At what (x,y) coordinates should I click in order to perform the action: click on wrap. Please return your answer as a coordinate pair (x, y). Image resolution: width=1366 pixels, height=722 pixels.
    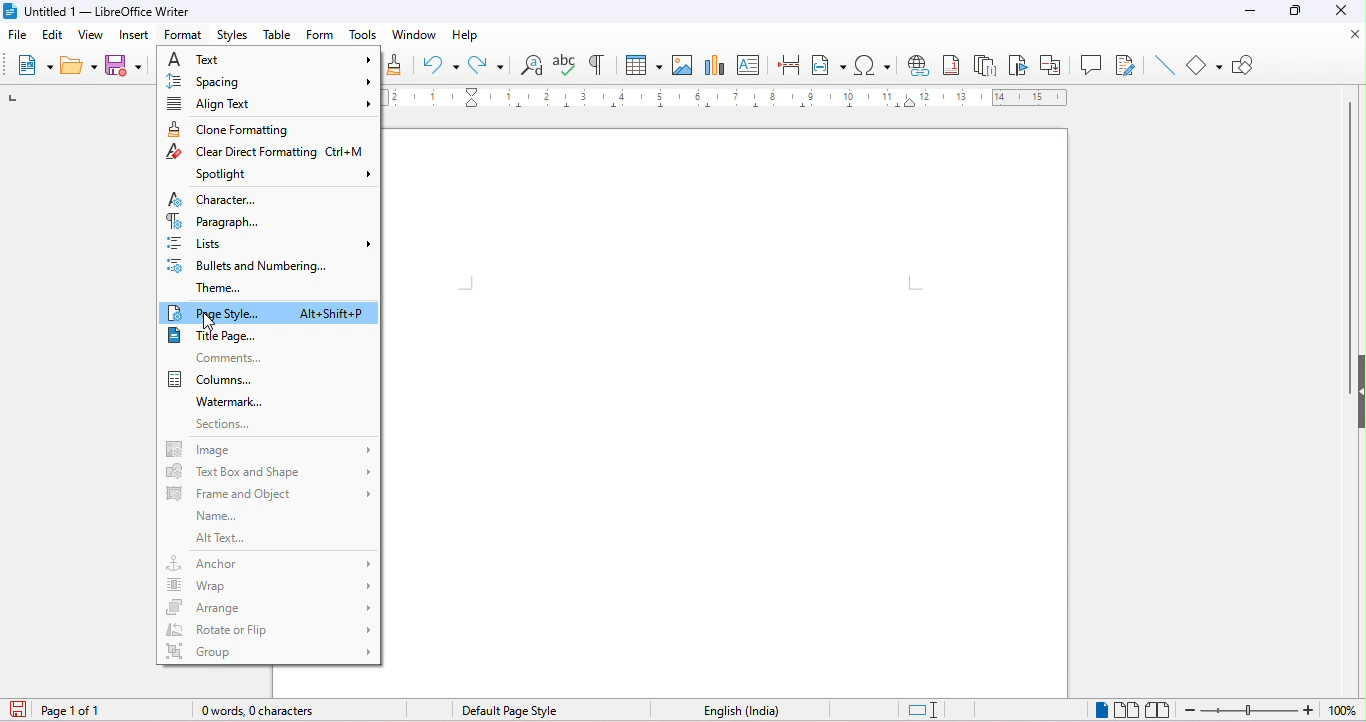
    Looking at the image, I should click on (273, 590).